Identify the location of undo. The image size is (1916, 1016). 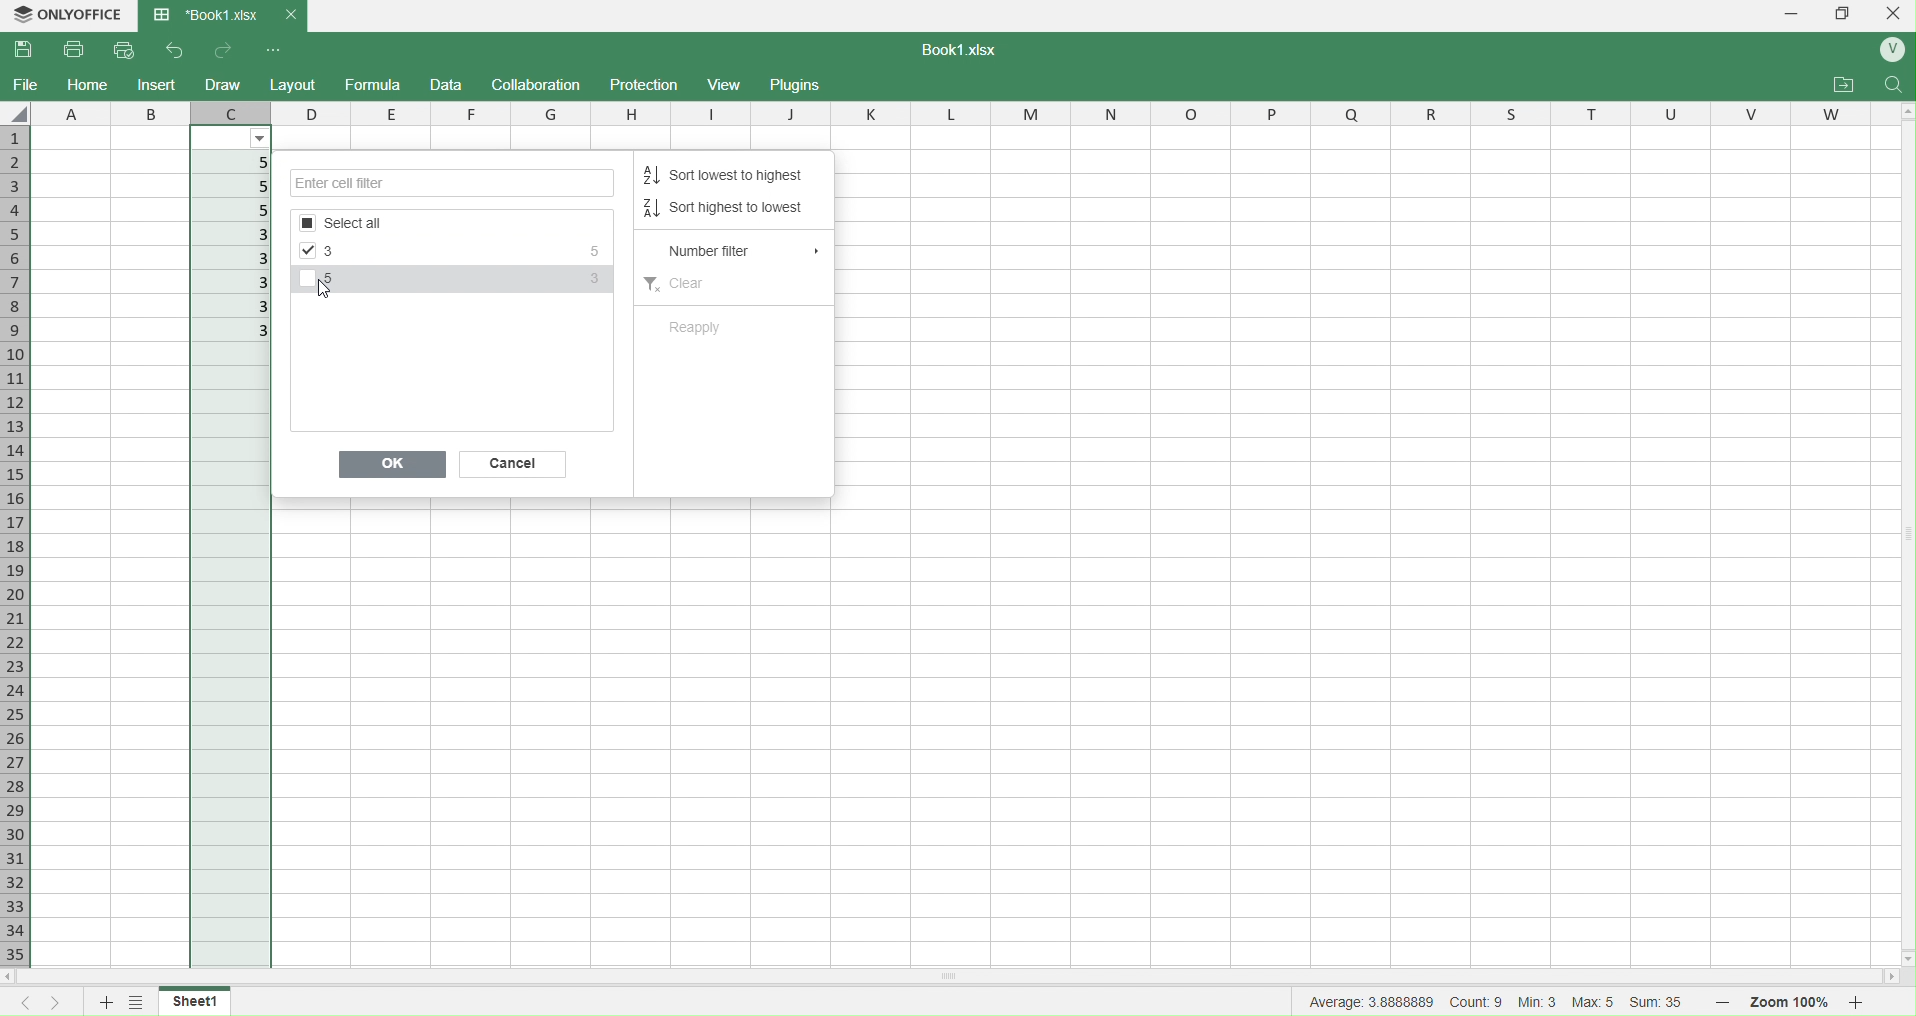
(168, 52).